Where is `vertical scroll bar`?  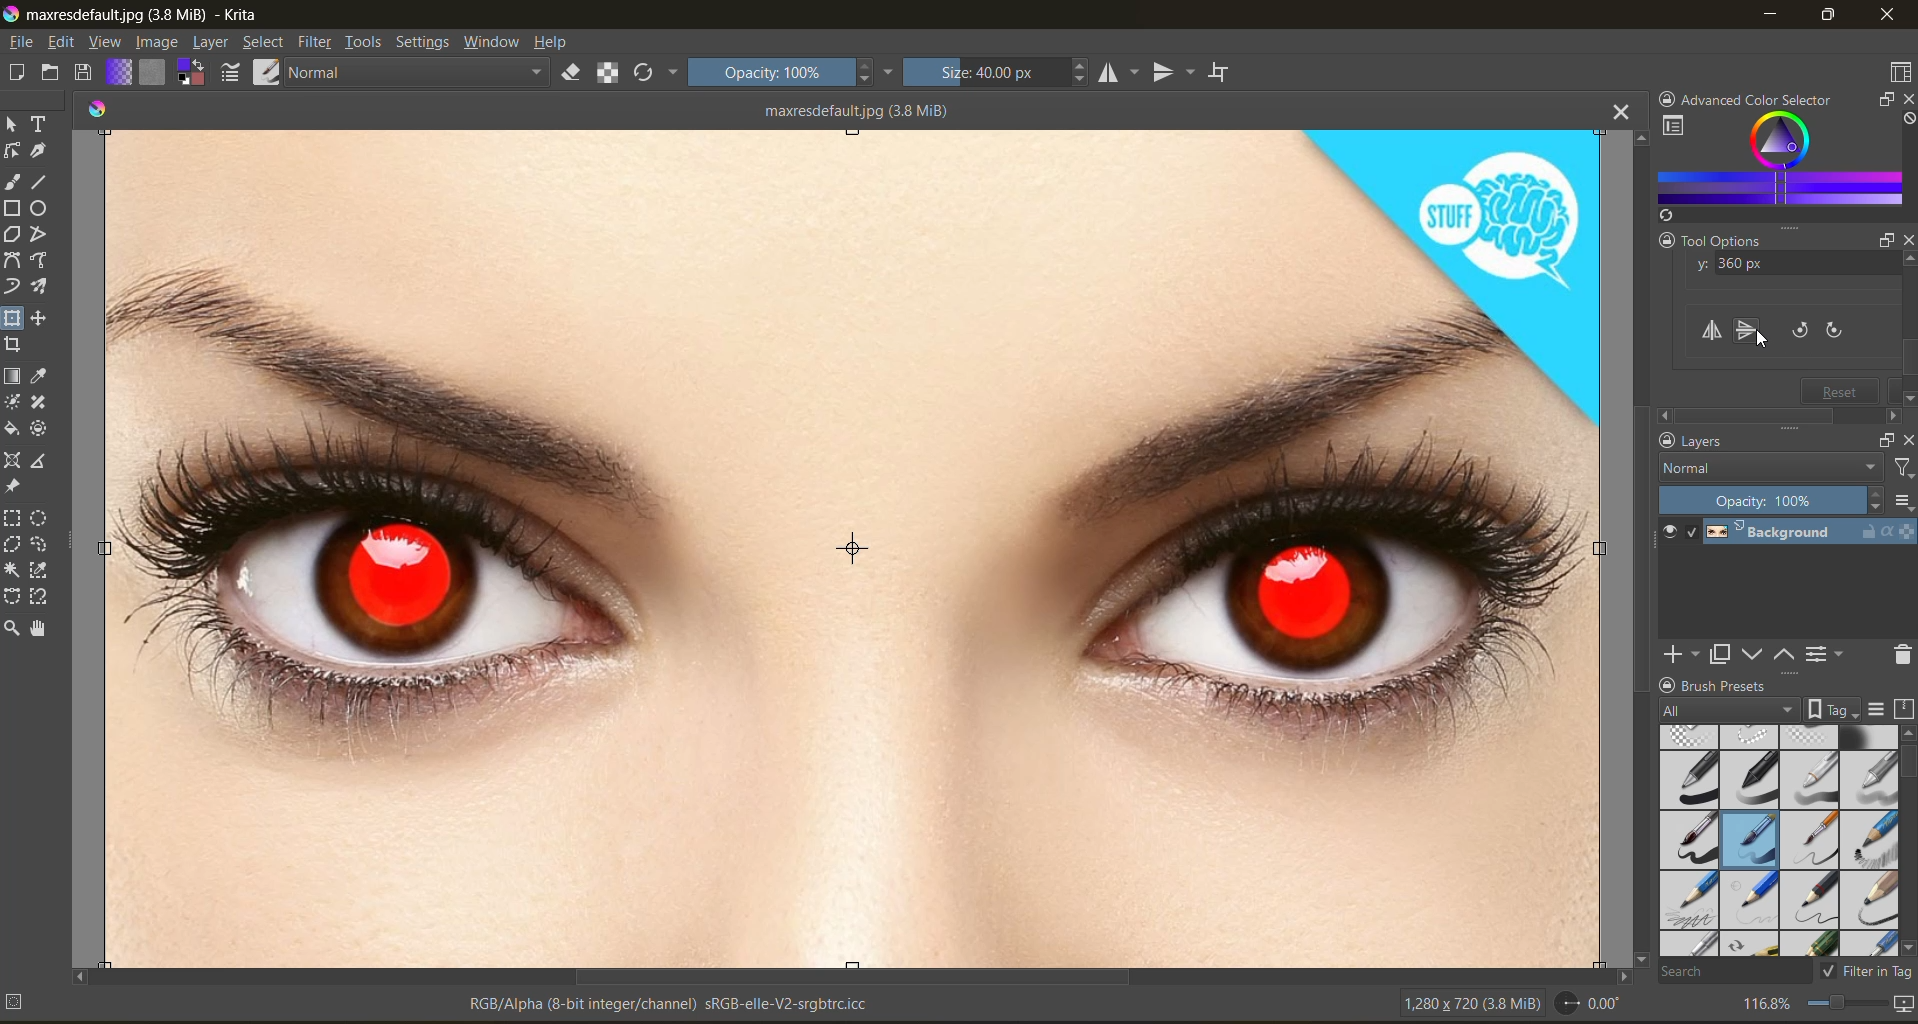 vertical scroll bar is located at coordinates (1638, 547).